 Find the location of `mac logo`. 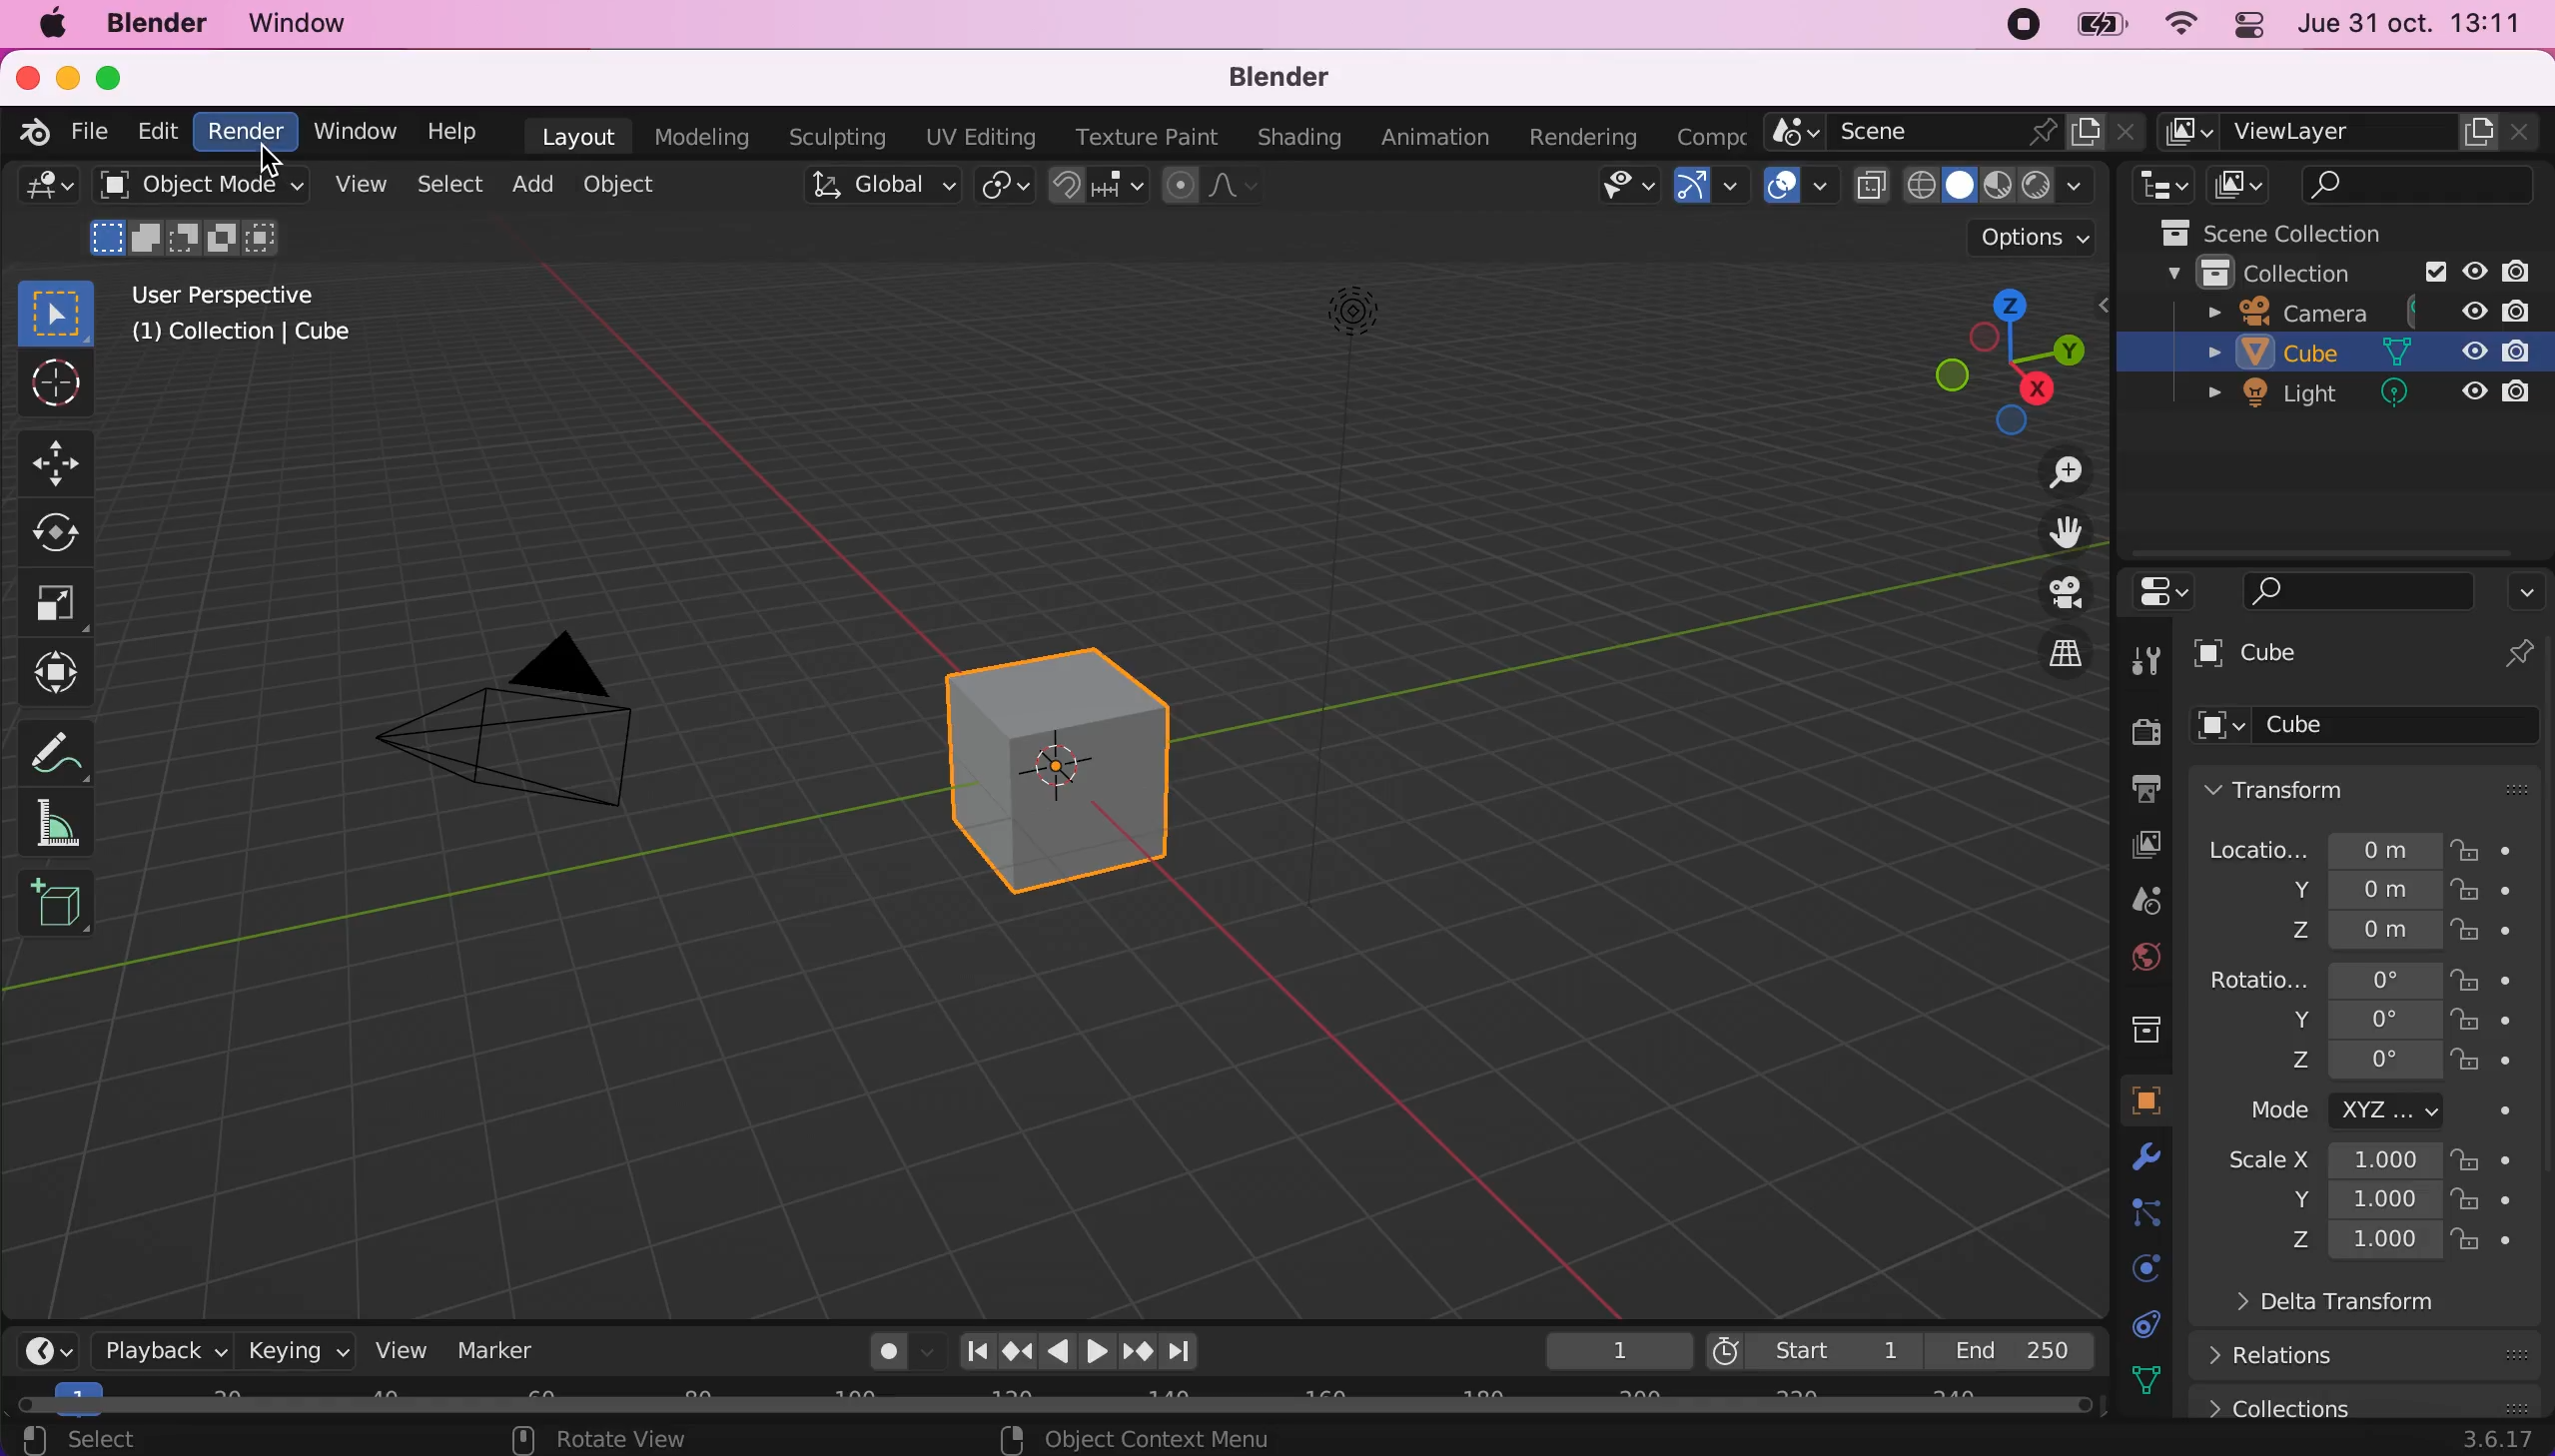

mac logo is located at coordinates (45, 24).